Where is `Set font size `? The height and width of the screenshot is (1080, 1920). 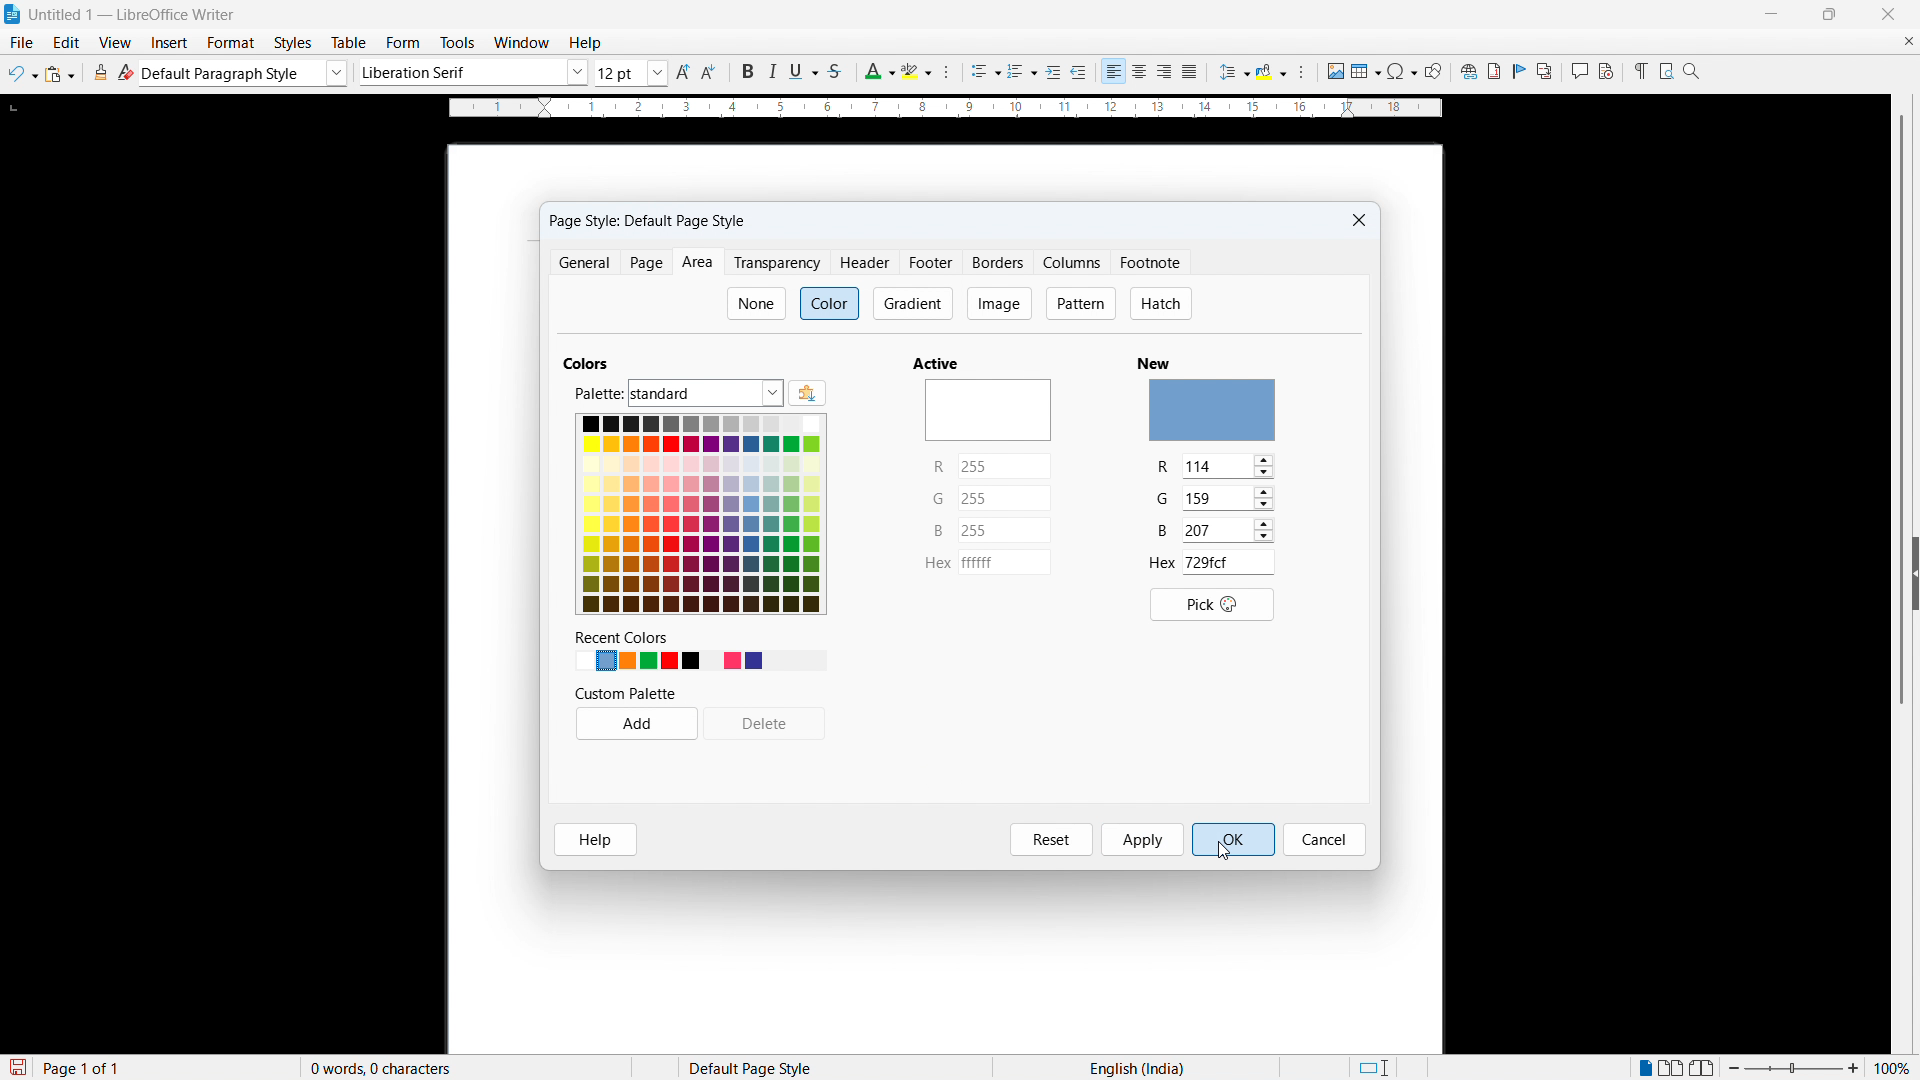 Set font size  is located at coordinates (632, 73).